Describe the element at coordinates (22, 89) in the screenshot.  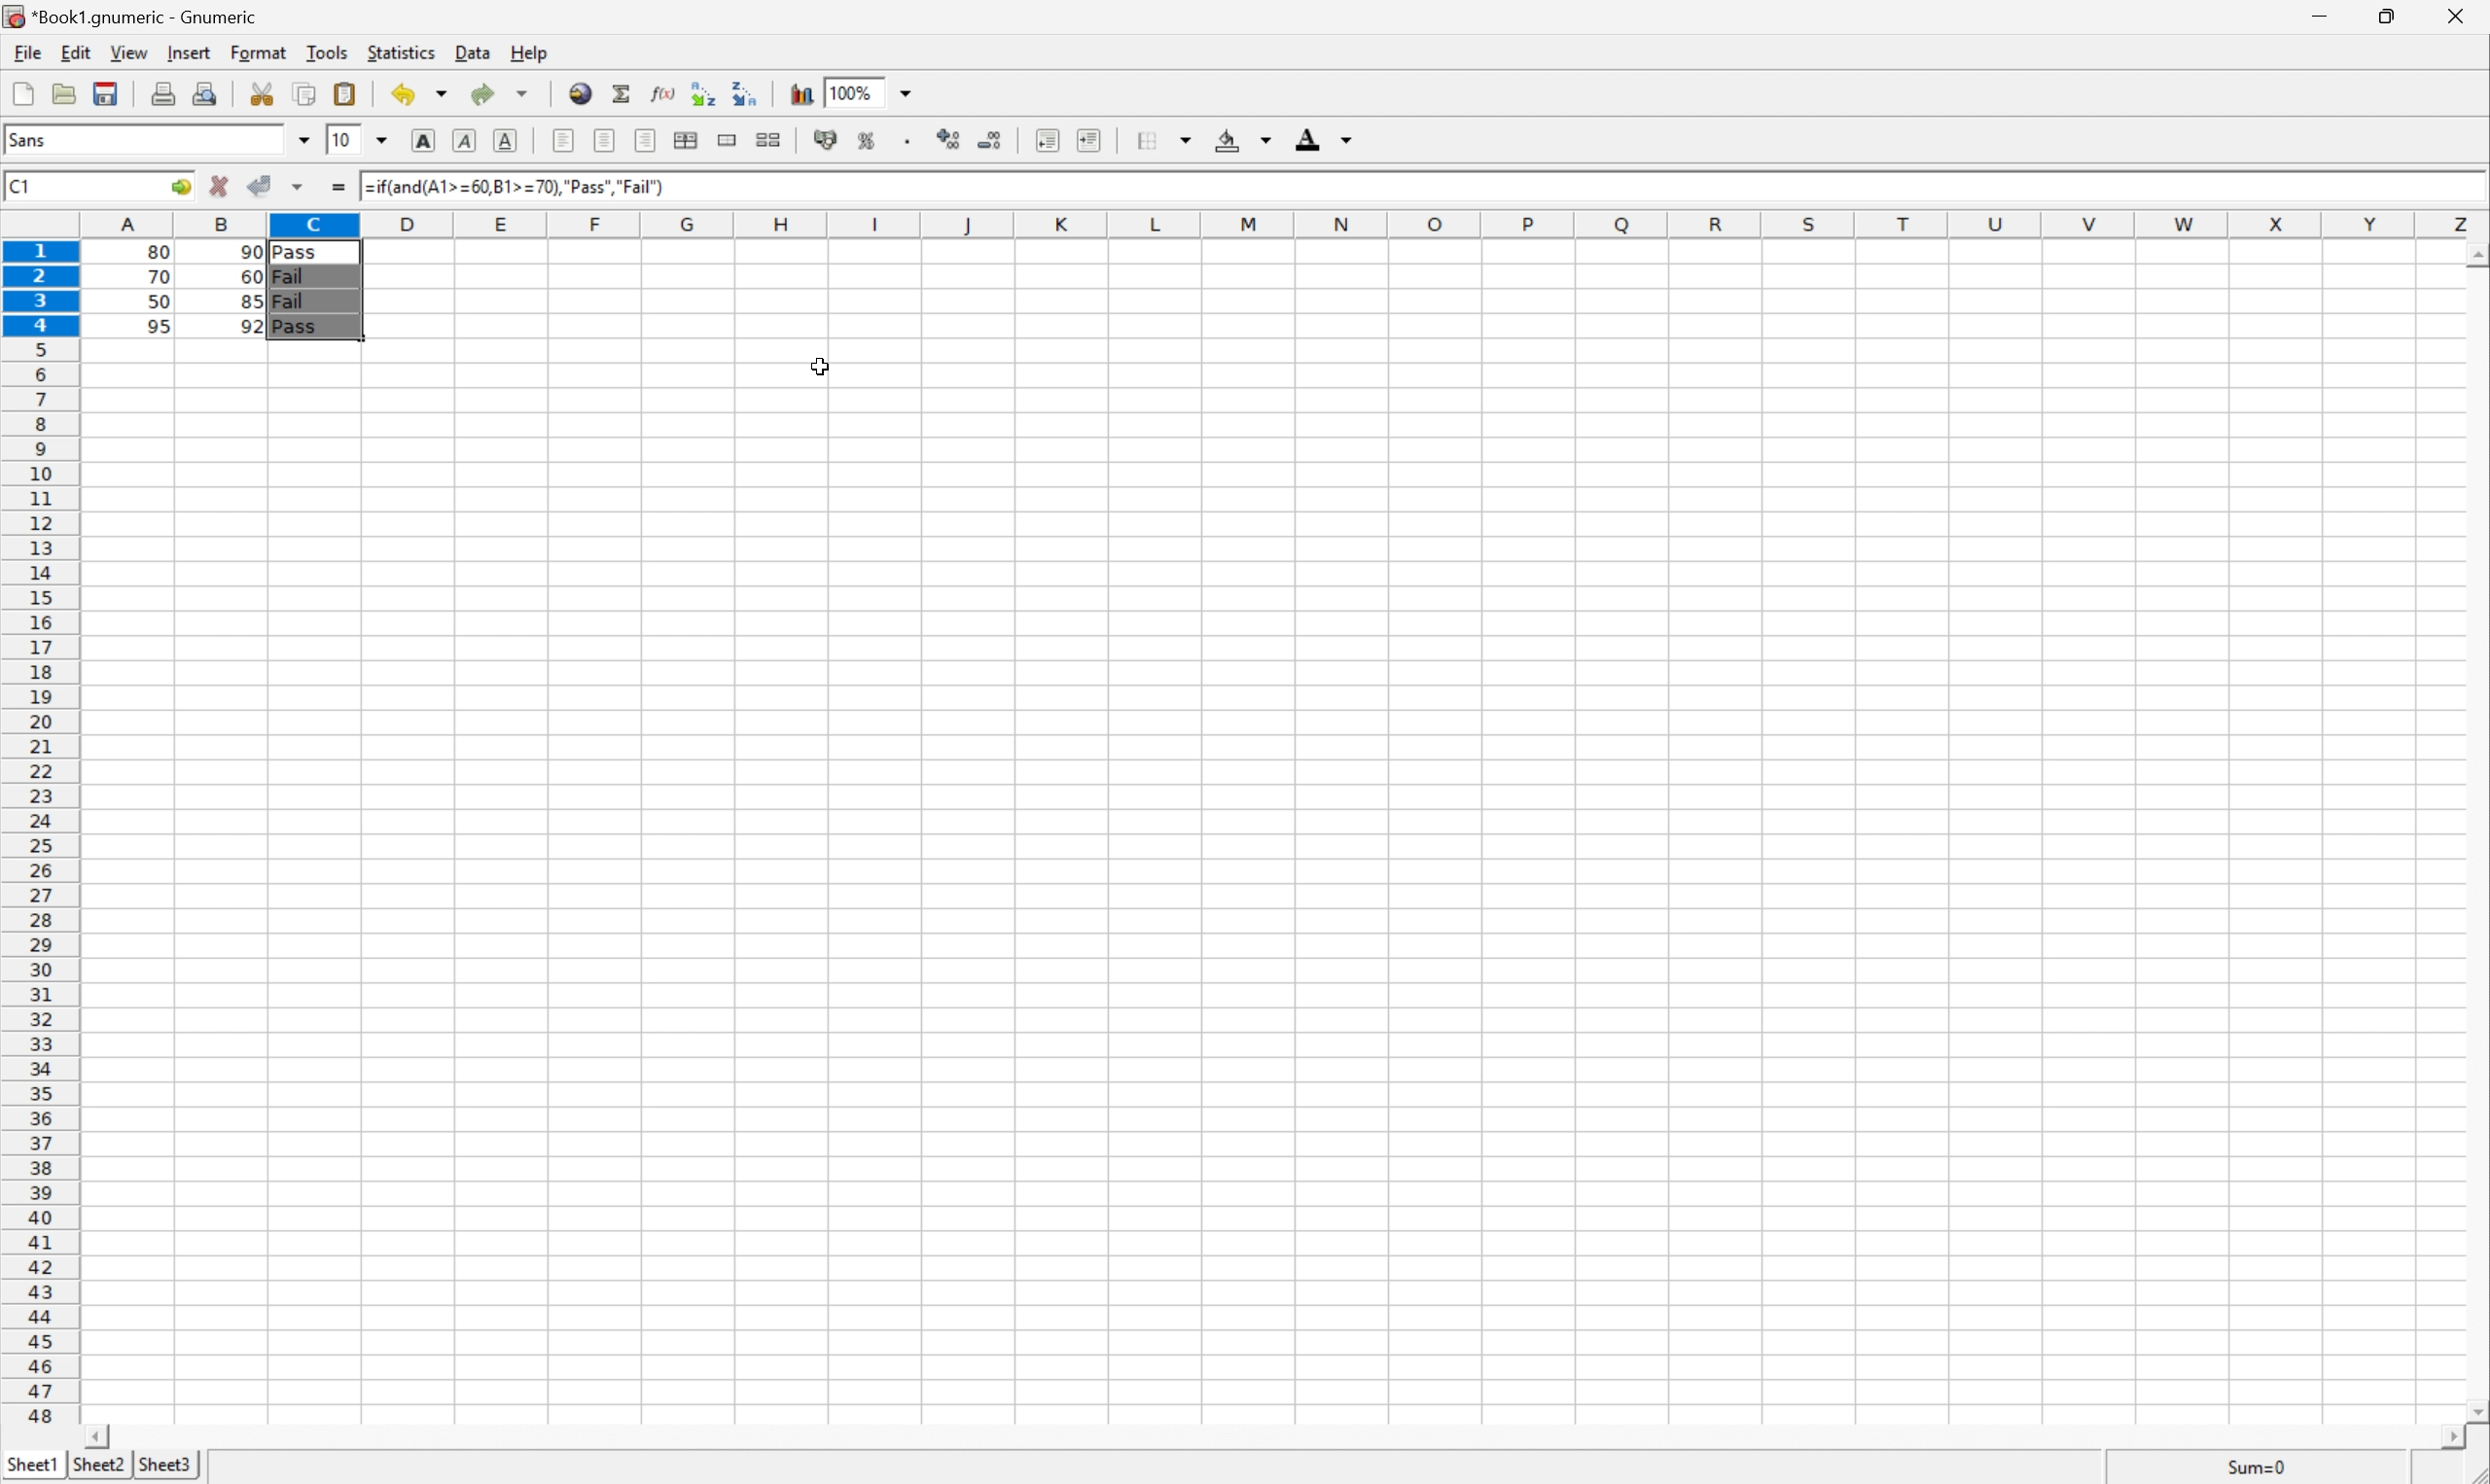
I see `Create a new workbook` at that location.